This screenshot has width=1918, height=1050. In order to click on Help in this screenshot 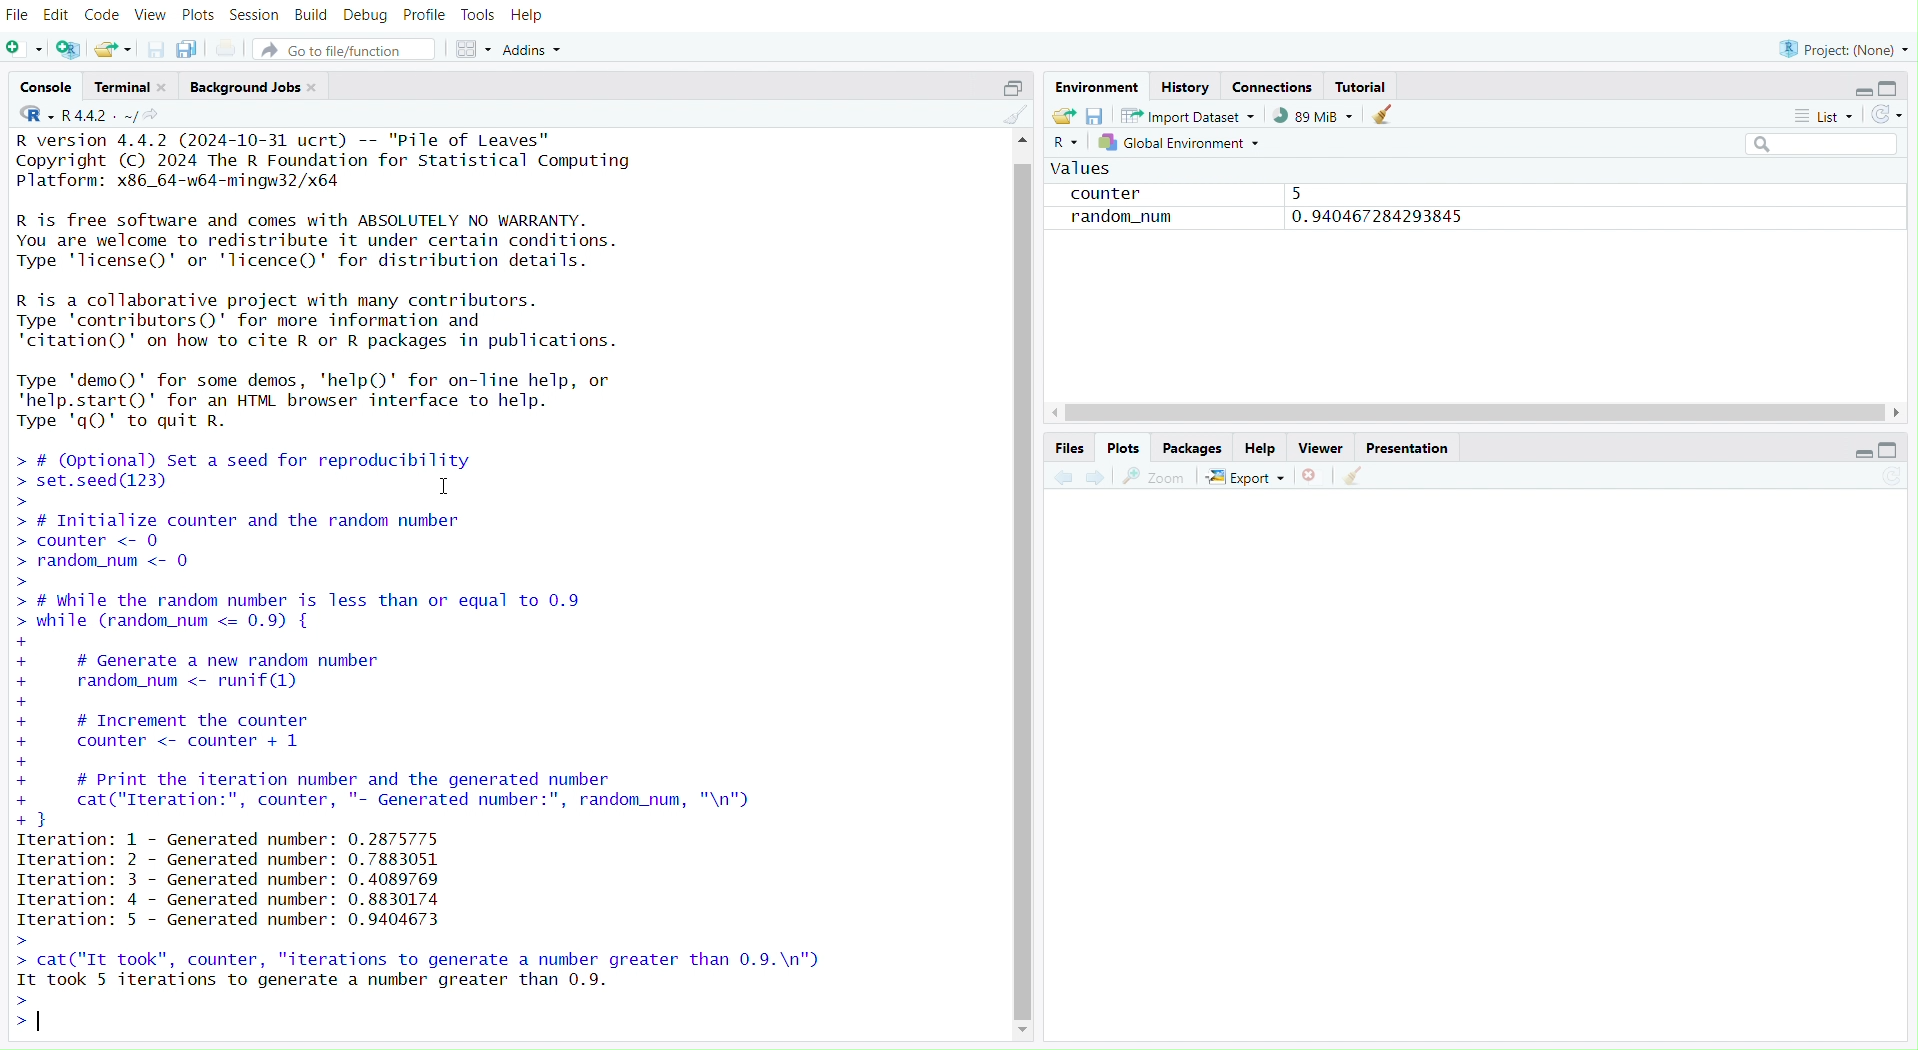, I will do `click(1261, 447)`.